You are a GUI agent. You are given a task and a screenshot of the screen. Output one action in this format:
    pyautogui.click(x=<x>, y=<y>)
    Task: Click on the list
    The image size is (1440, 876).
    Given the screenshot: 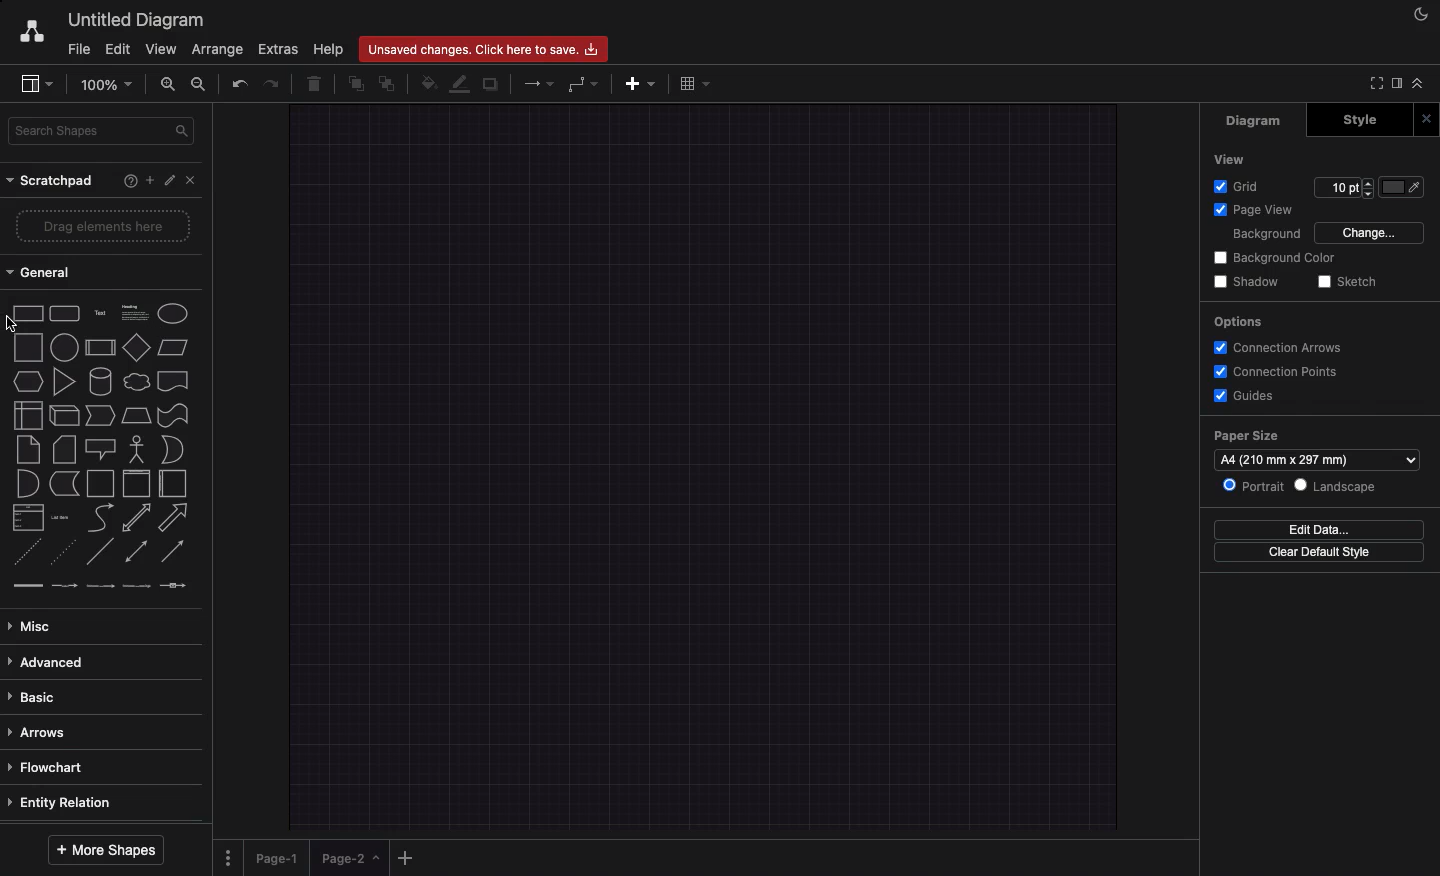 What is the action you would take?
    pyautogui.click(x=25, y=518)
    